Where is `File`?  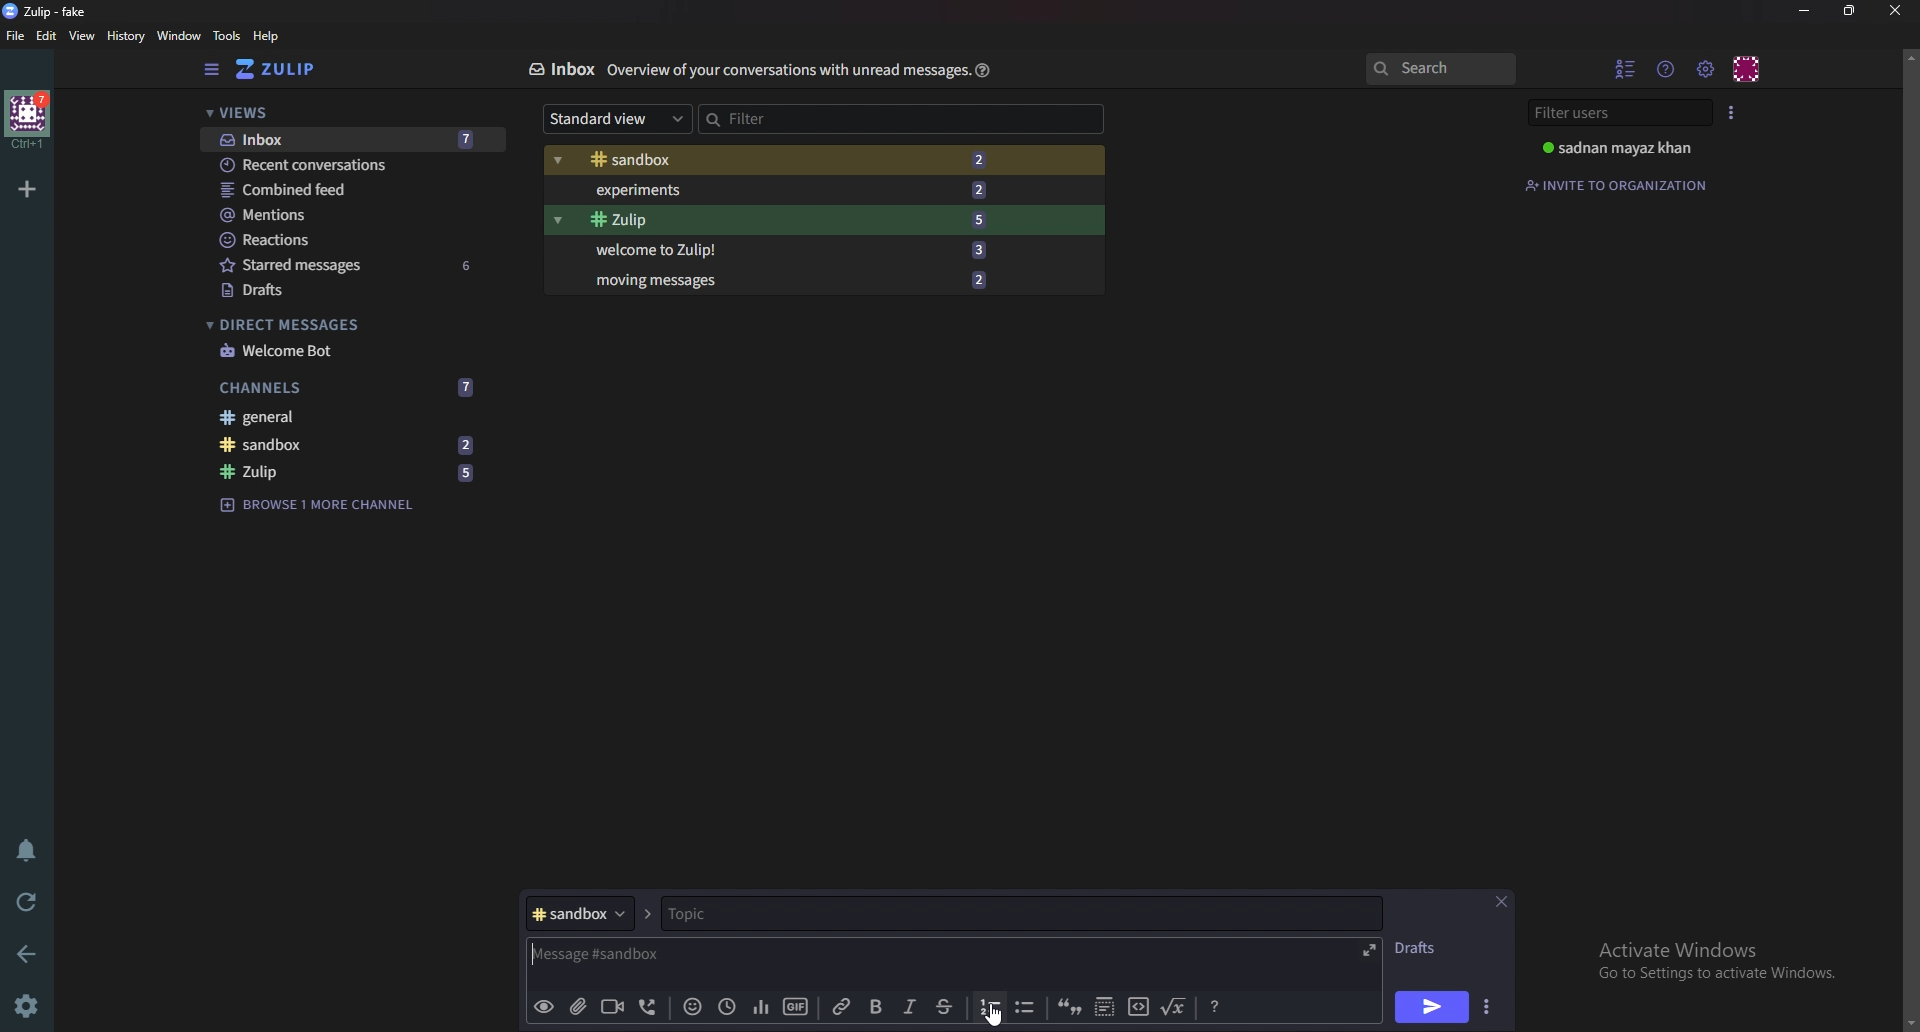 File is located at coordinates (16, 37).